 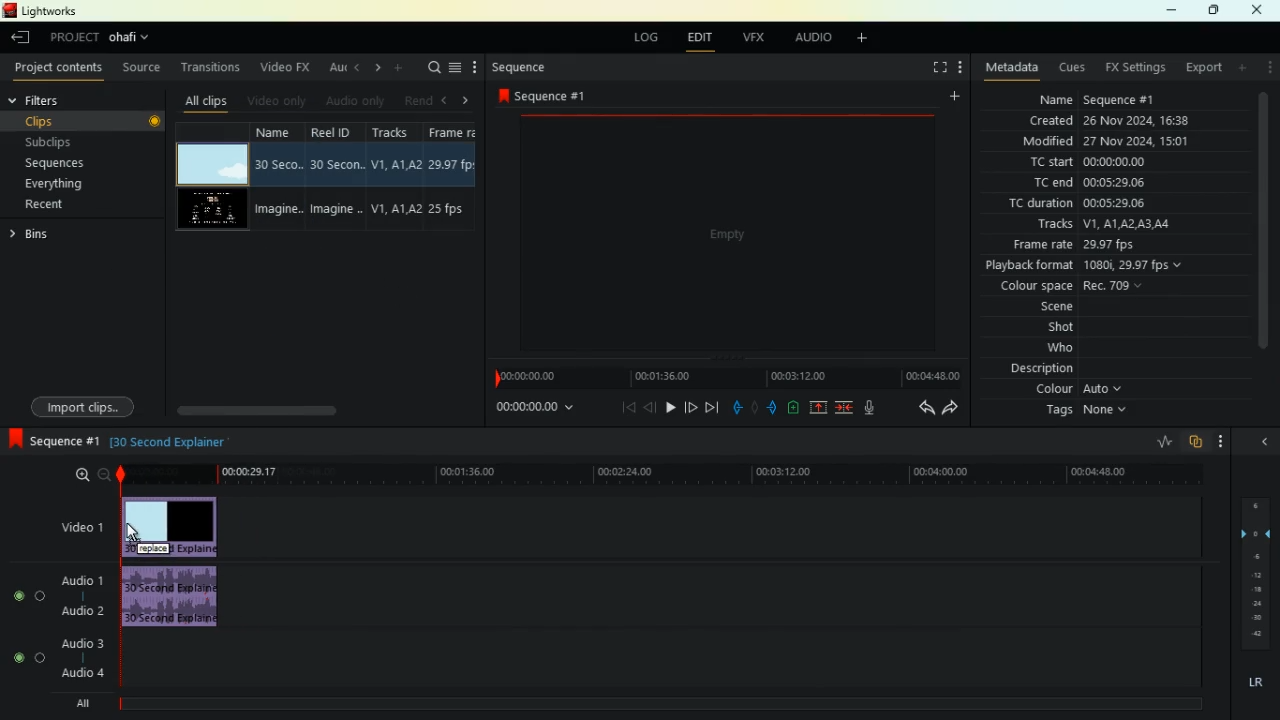 I want to click on mic, so click(x=868, y=408).